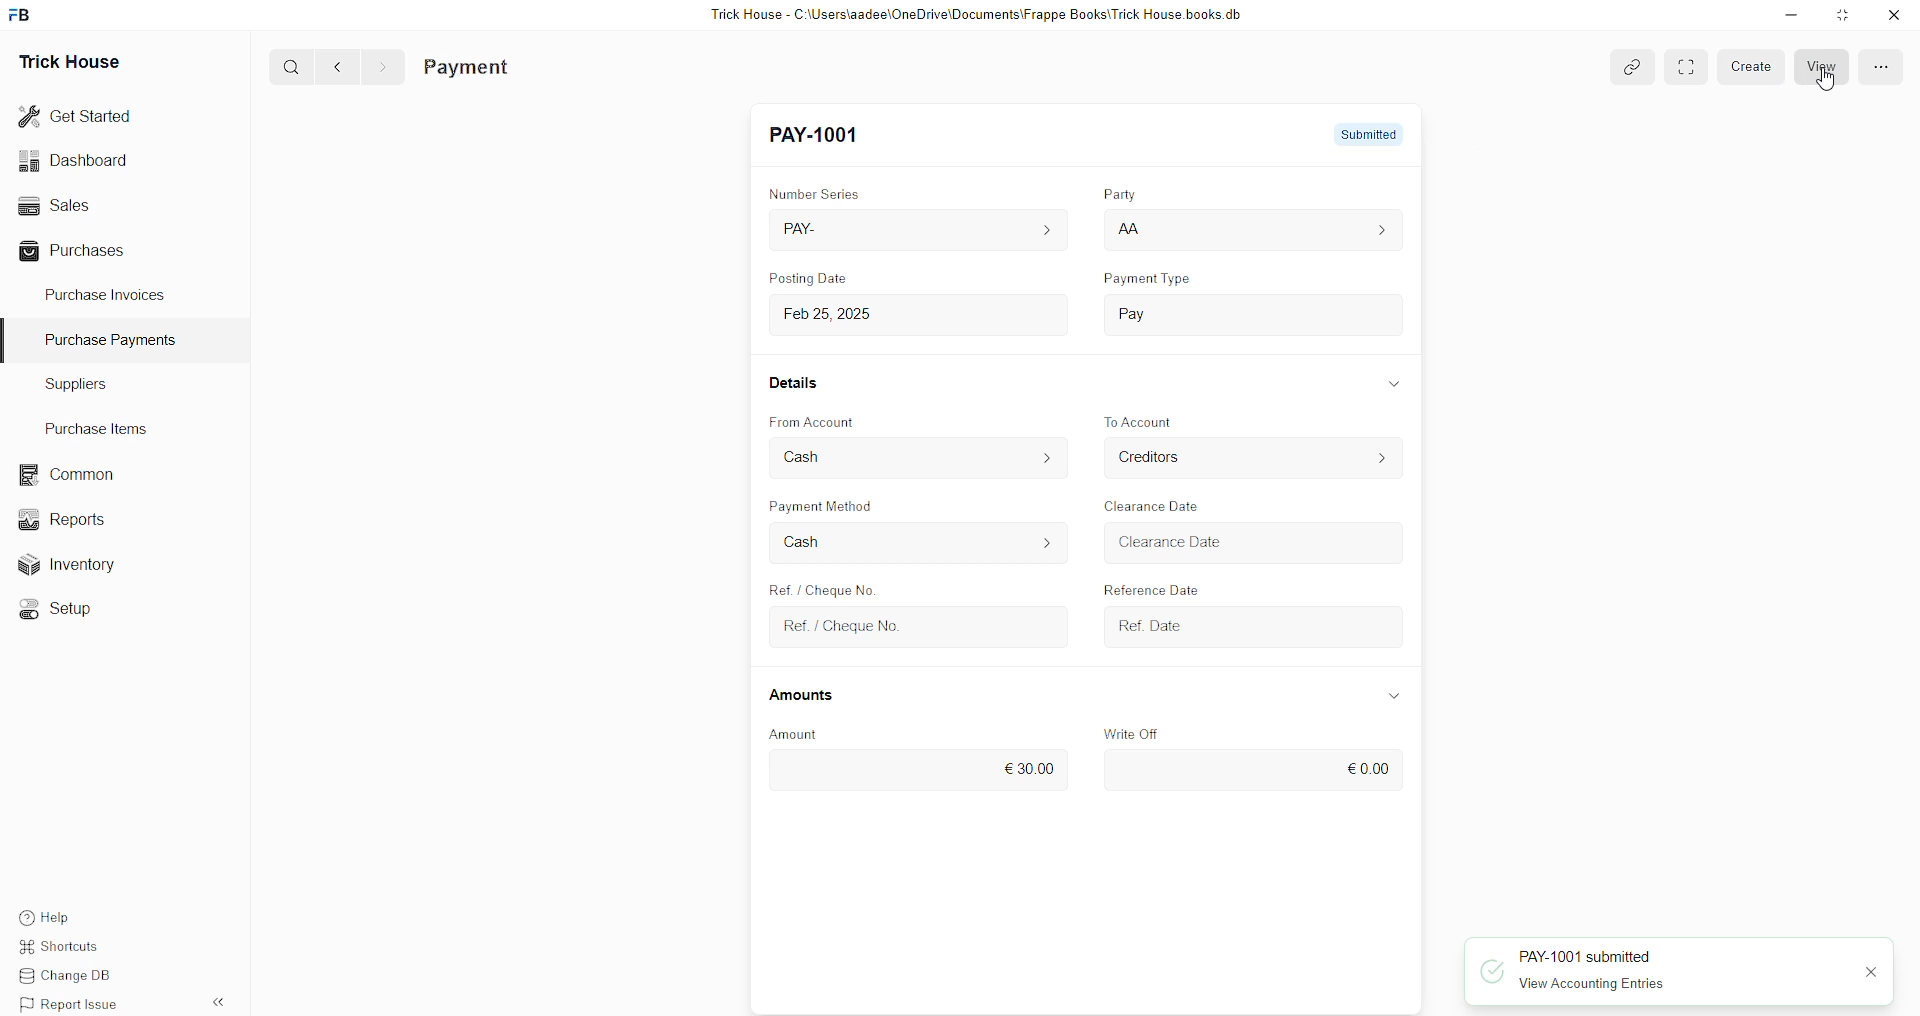 This screenshot has height=1016, width=1920. What do you see at coordinates (828, 193) in the screenshot?
I see `Number Series` at bounding box center [828, 193].